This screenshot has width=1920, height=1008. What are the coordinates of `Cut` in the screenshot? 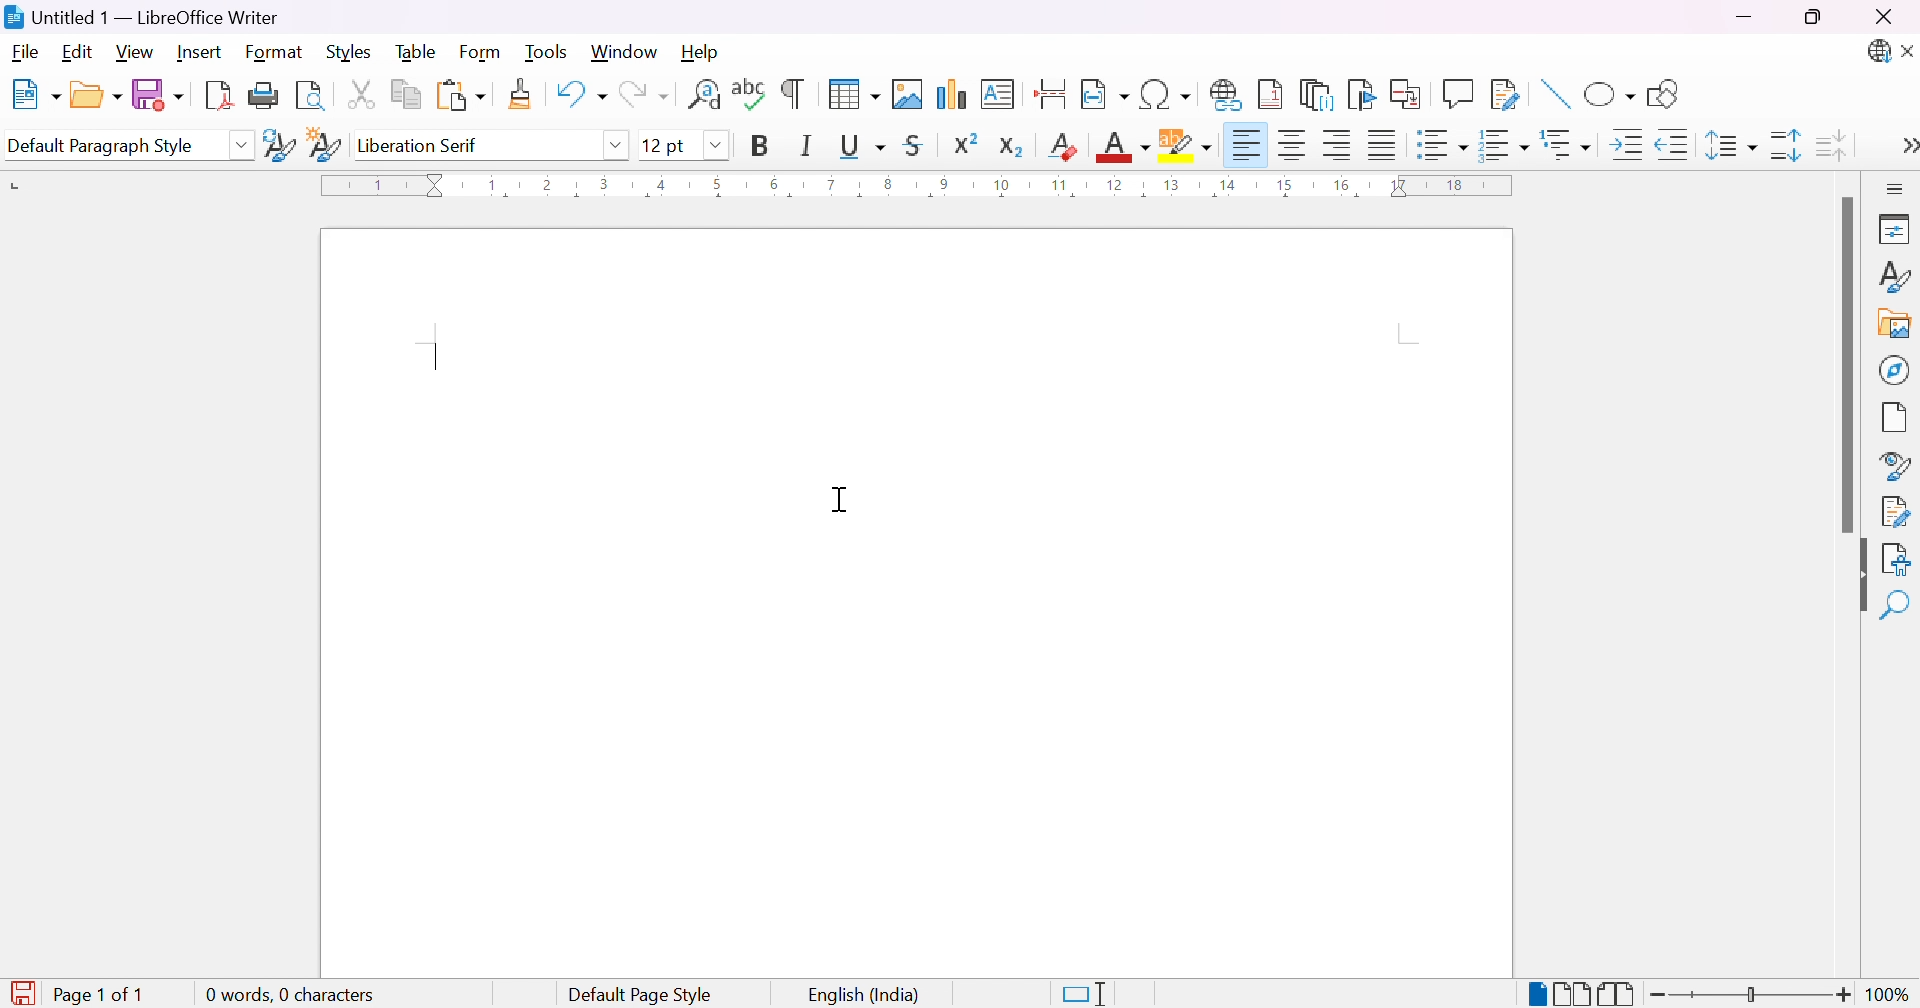 It's located at (359, 93).